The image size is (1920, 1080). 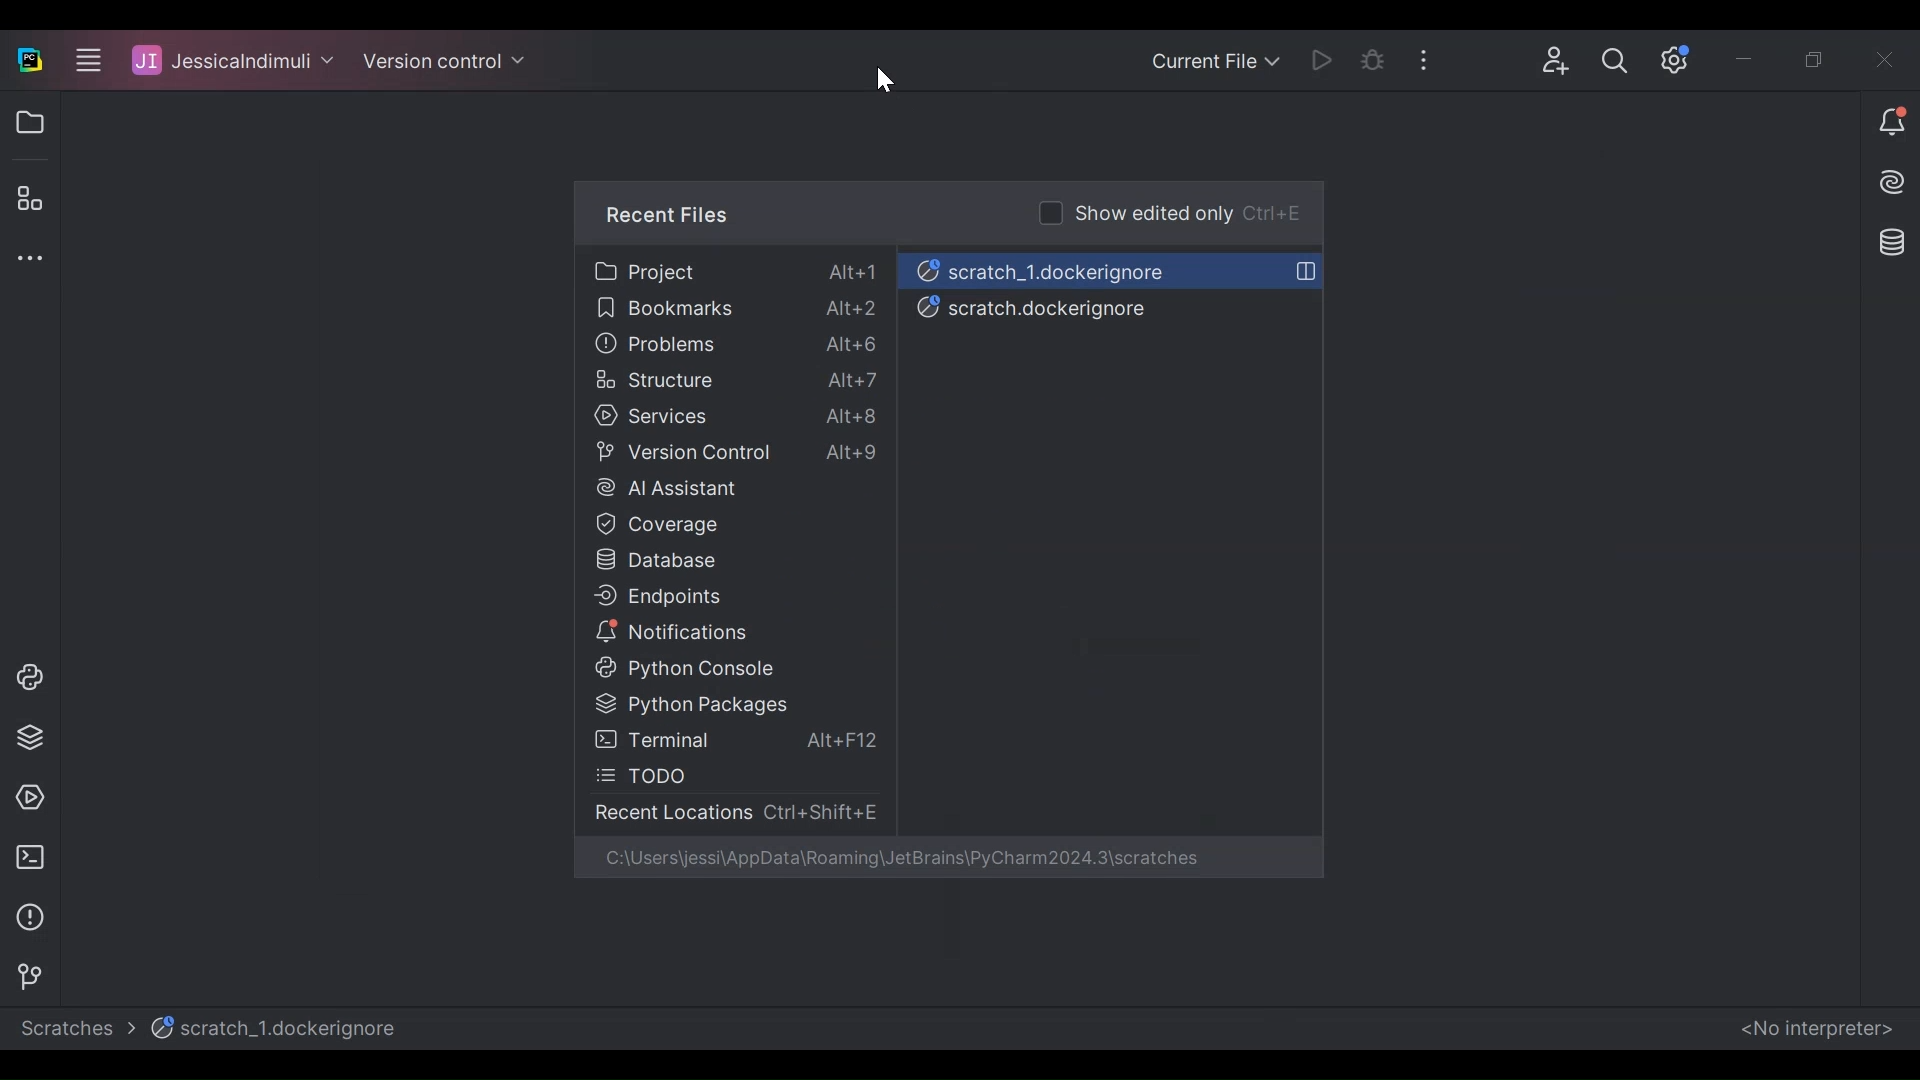 What do you see at coordinates (1563, 62) in the screenshot?
I see `Code with me` at bounding box center [1563, 62].